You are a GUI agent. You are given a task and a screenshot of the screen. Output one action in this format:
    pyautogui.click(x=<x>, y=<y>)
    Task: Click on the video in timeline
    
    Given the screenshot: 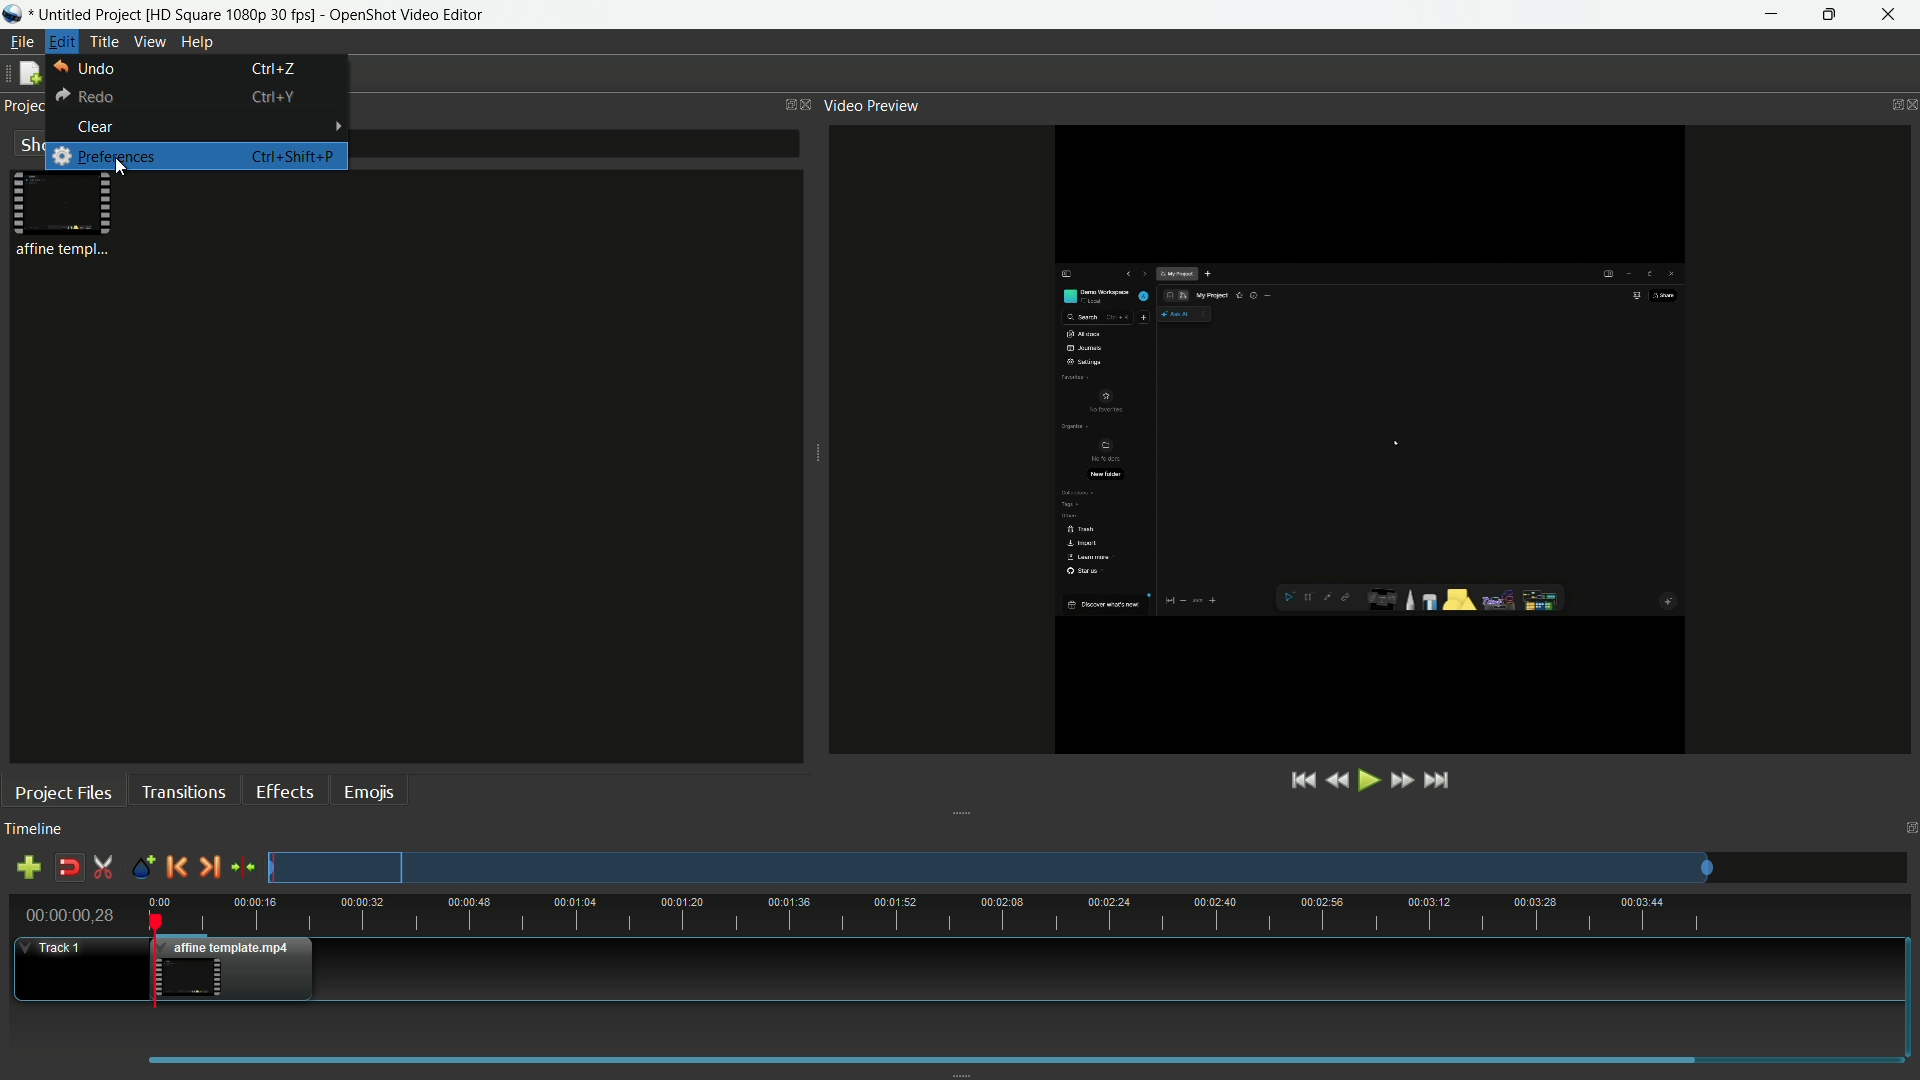 What is the action you would take?
    pyautogui.click(x=237, y=969)
    